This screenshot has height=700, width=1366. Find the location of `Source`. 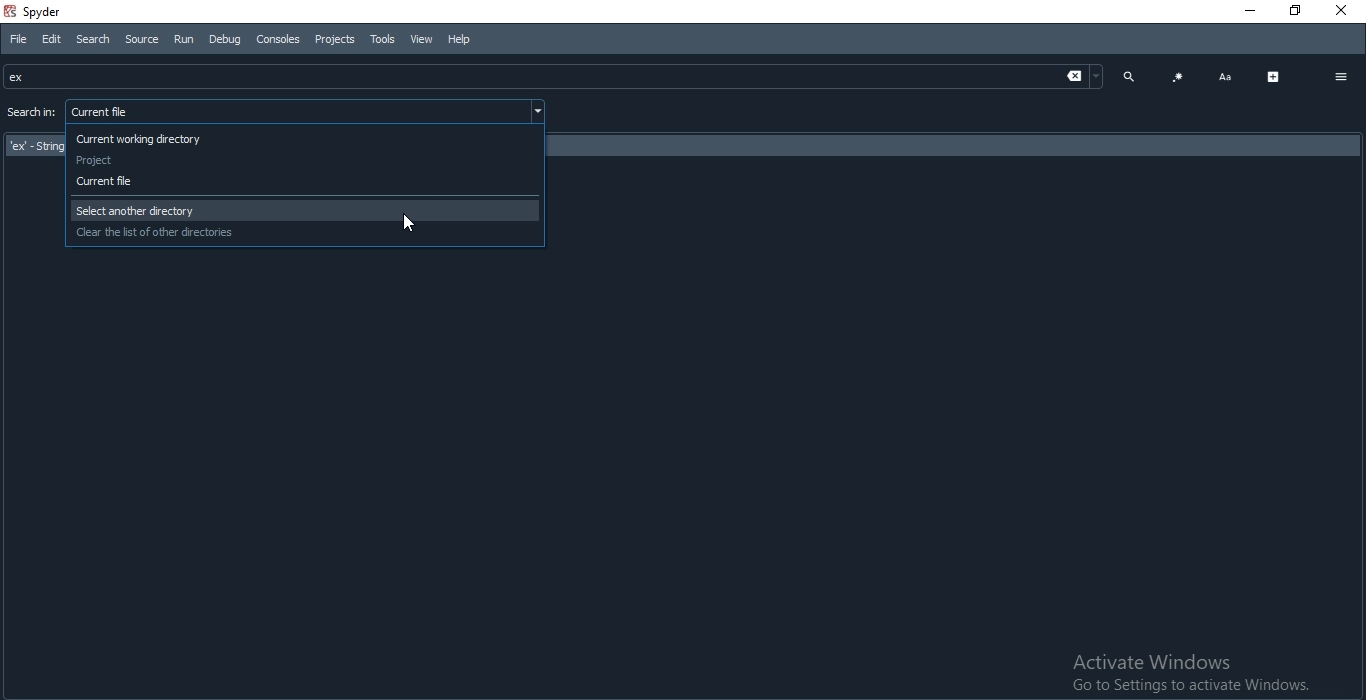

Source is located at coordinates (140, 39).